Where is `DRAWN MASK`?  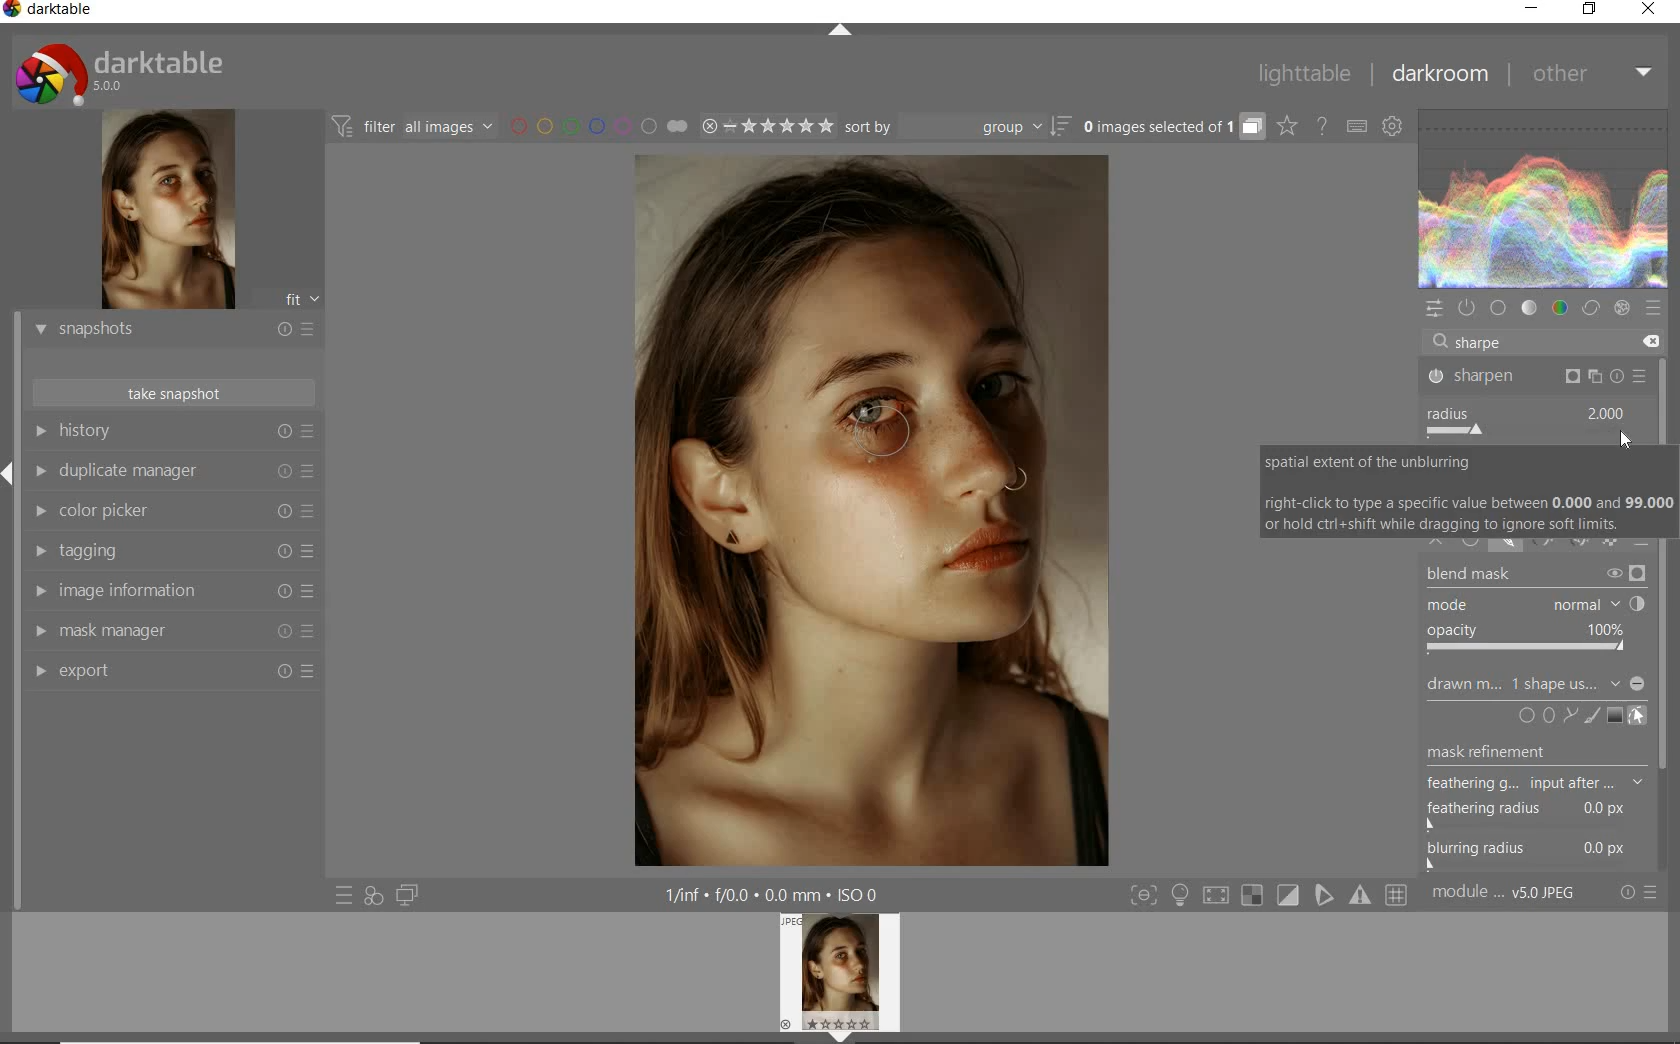
DRAWN MASK is located at coordinates (1533, 684).